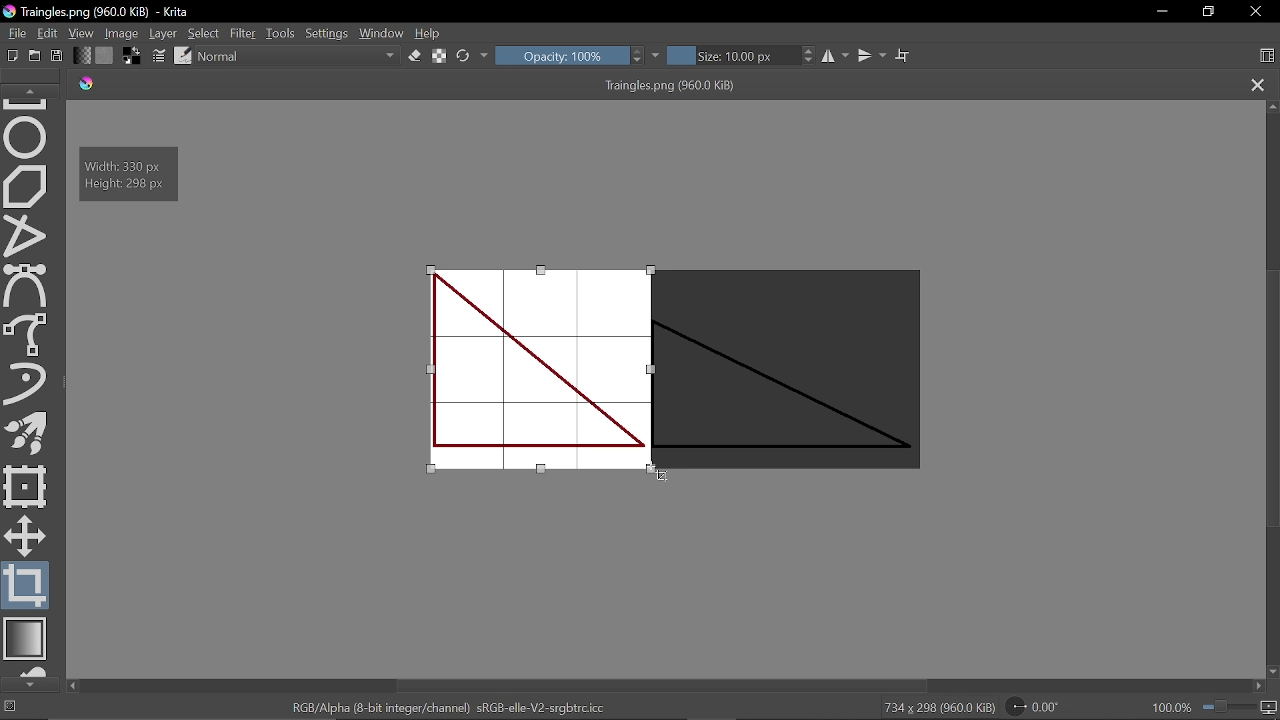 The image size is (1280, 720). Describe the element at coordinates (28, 333) in the screenshot. I see `Freehand select tool` at that location.